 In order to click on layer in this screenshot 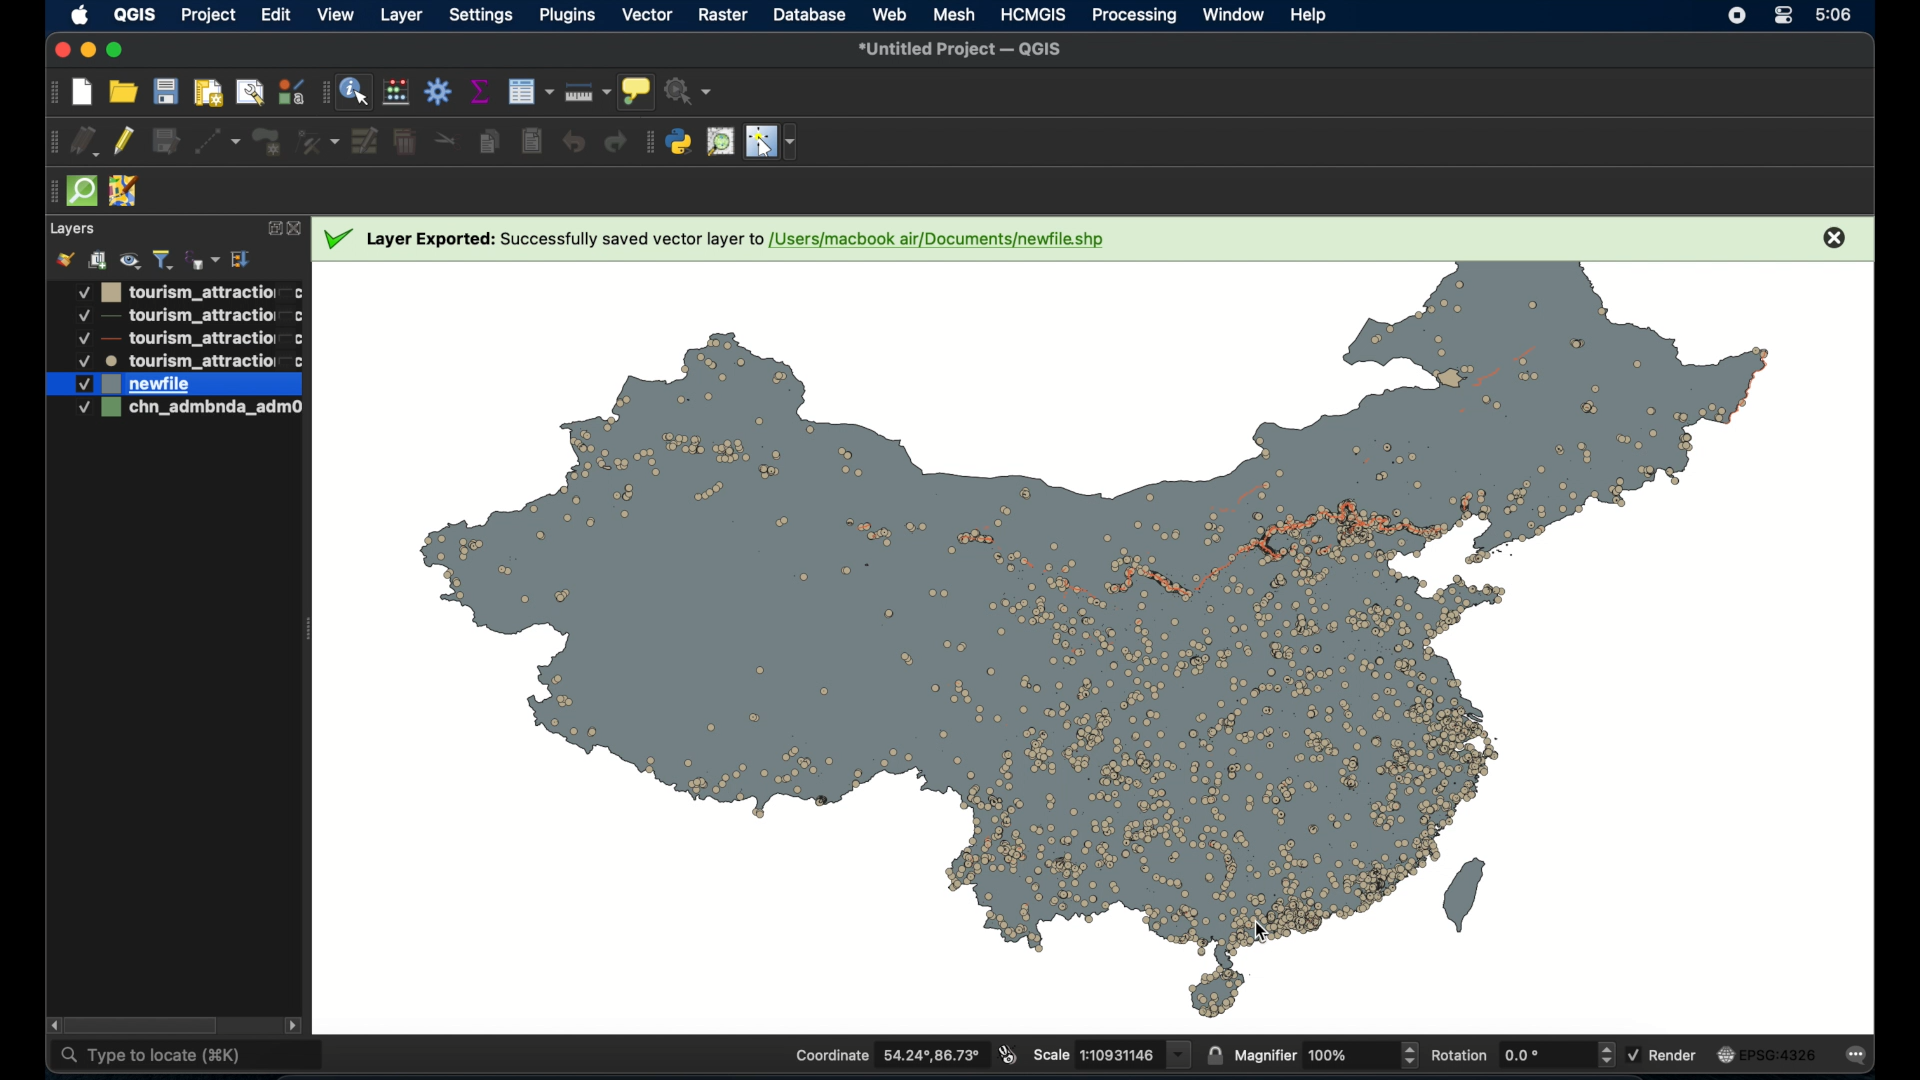, I will do `click(71, 230)`.